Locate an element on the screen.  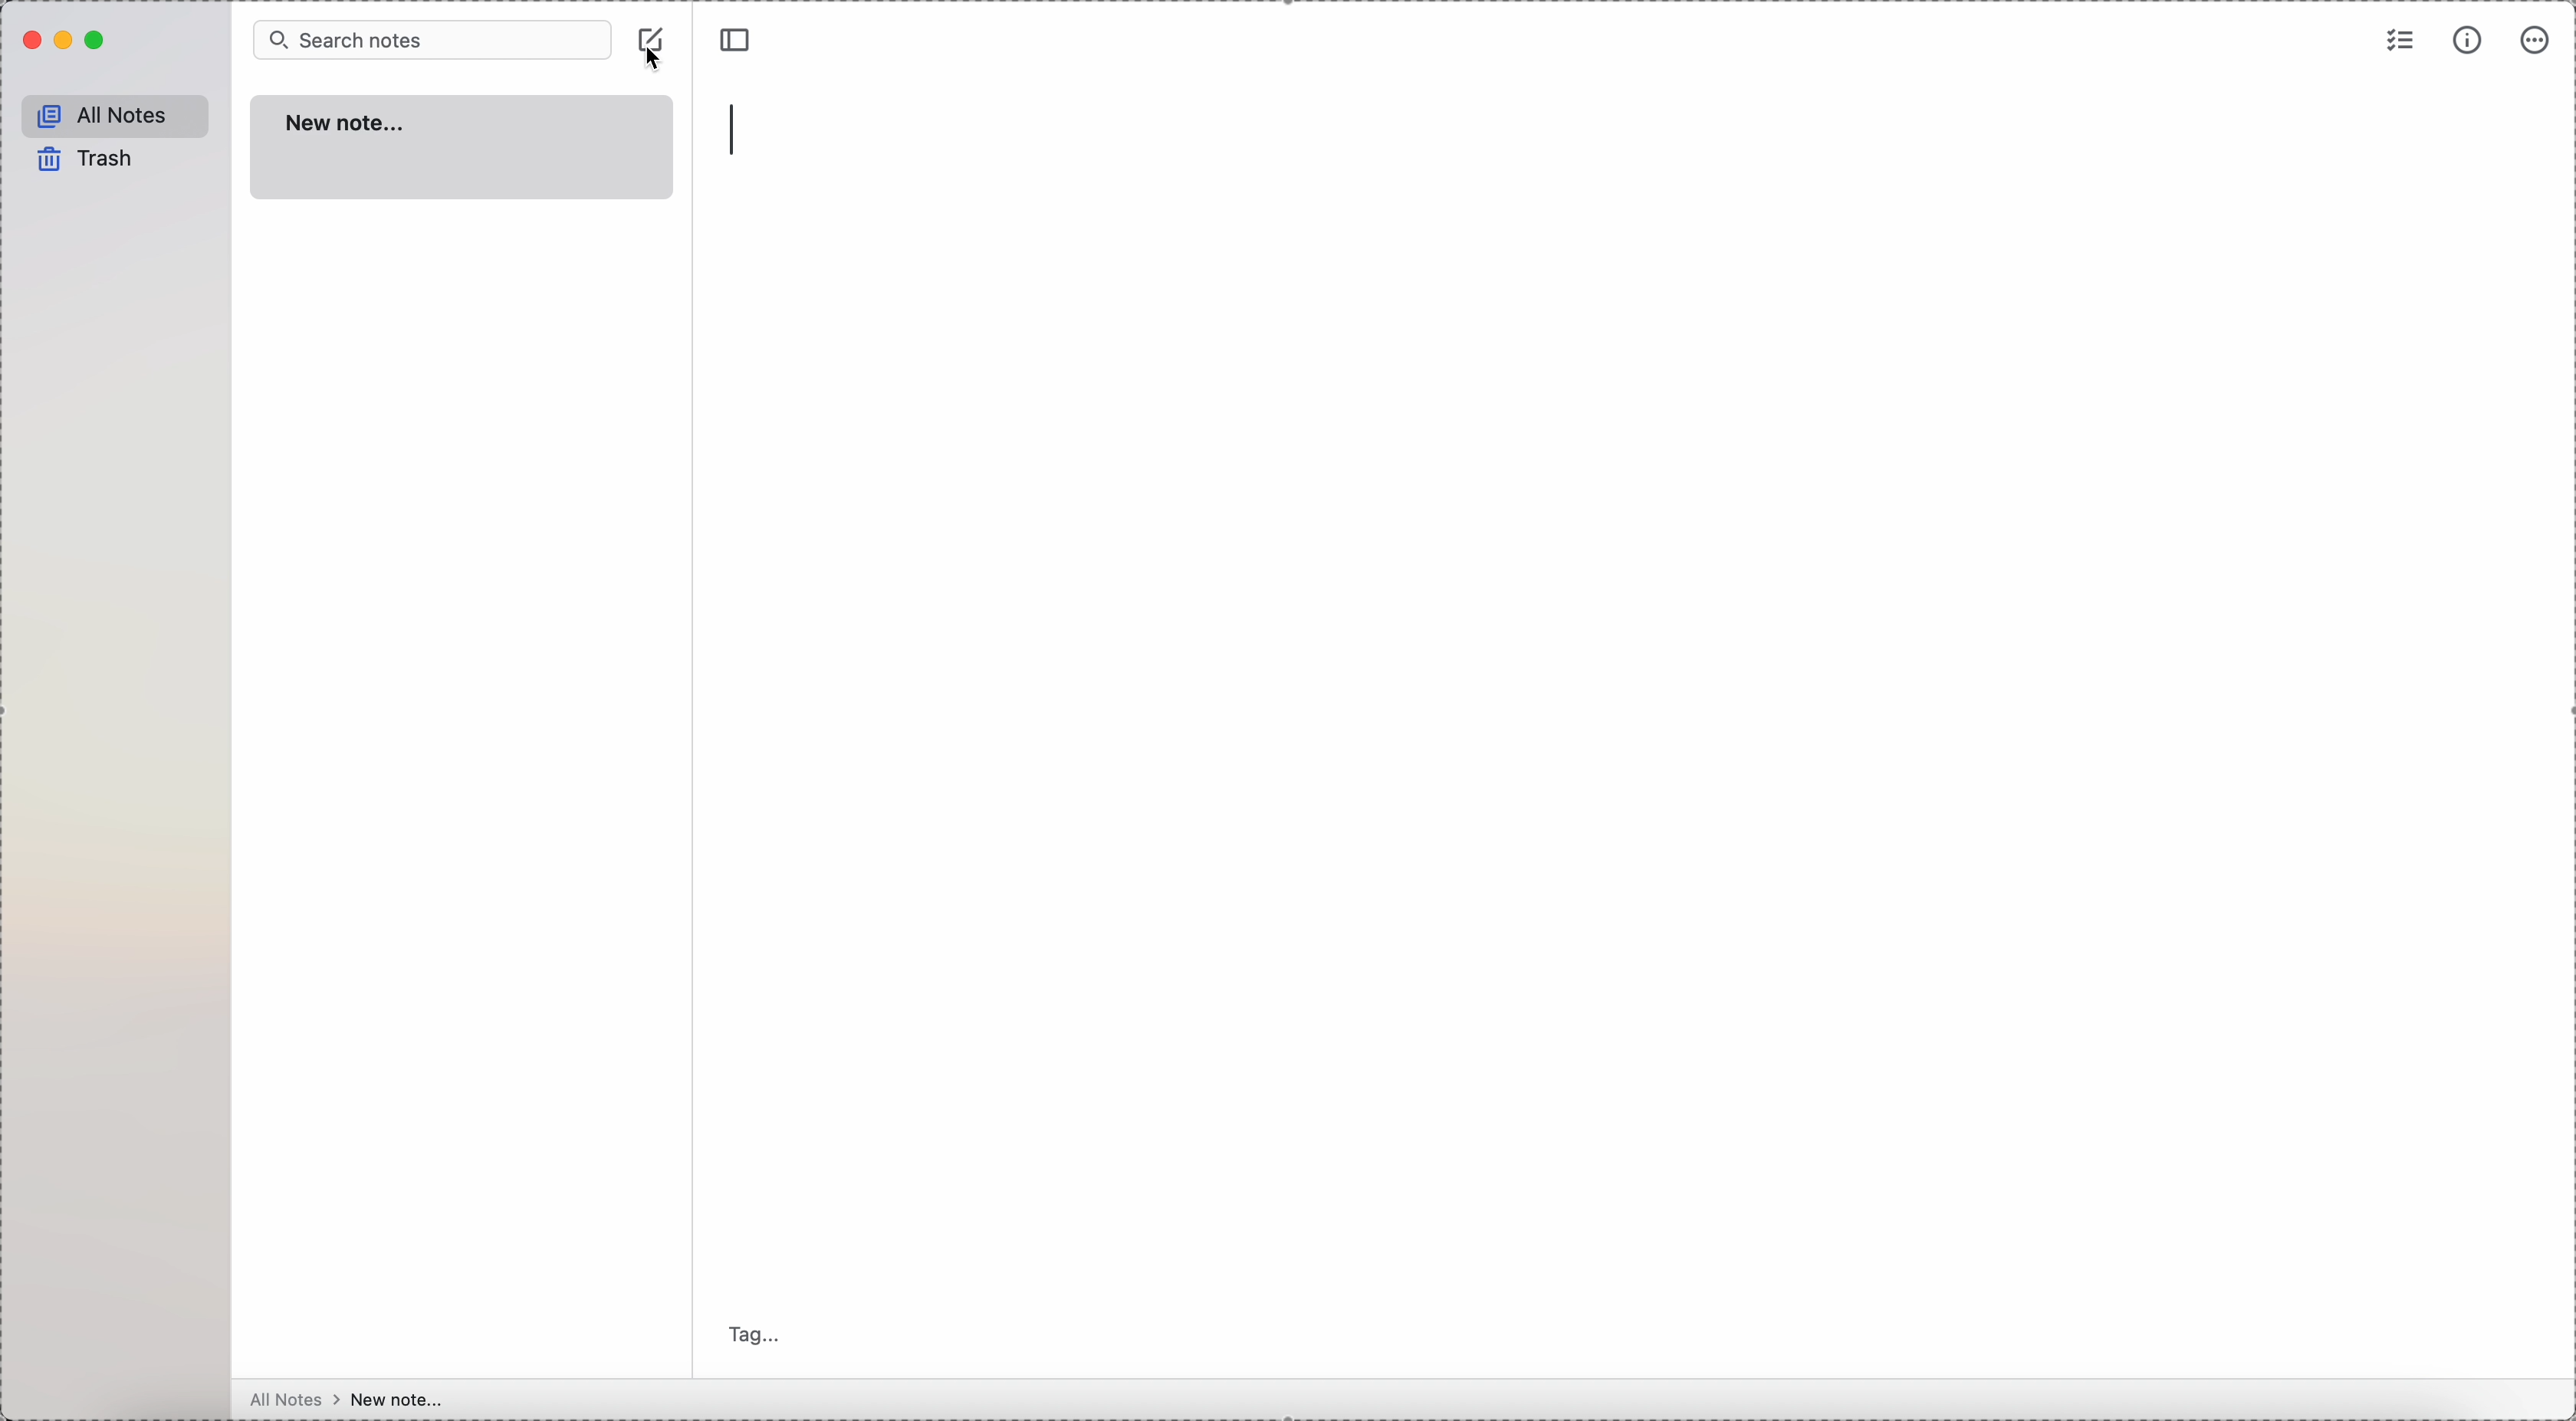
check list is located at coordinates (2397, 42).